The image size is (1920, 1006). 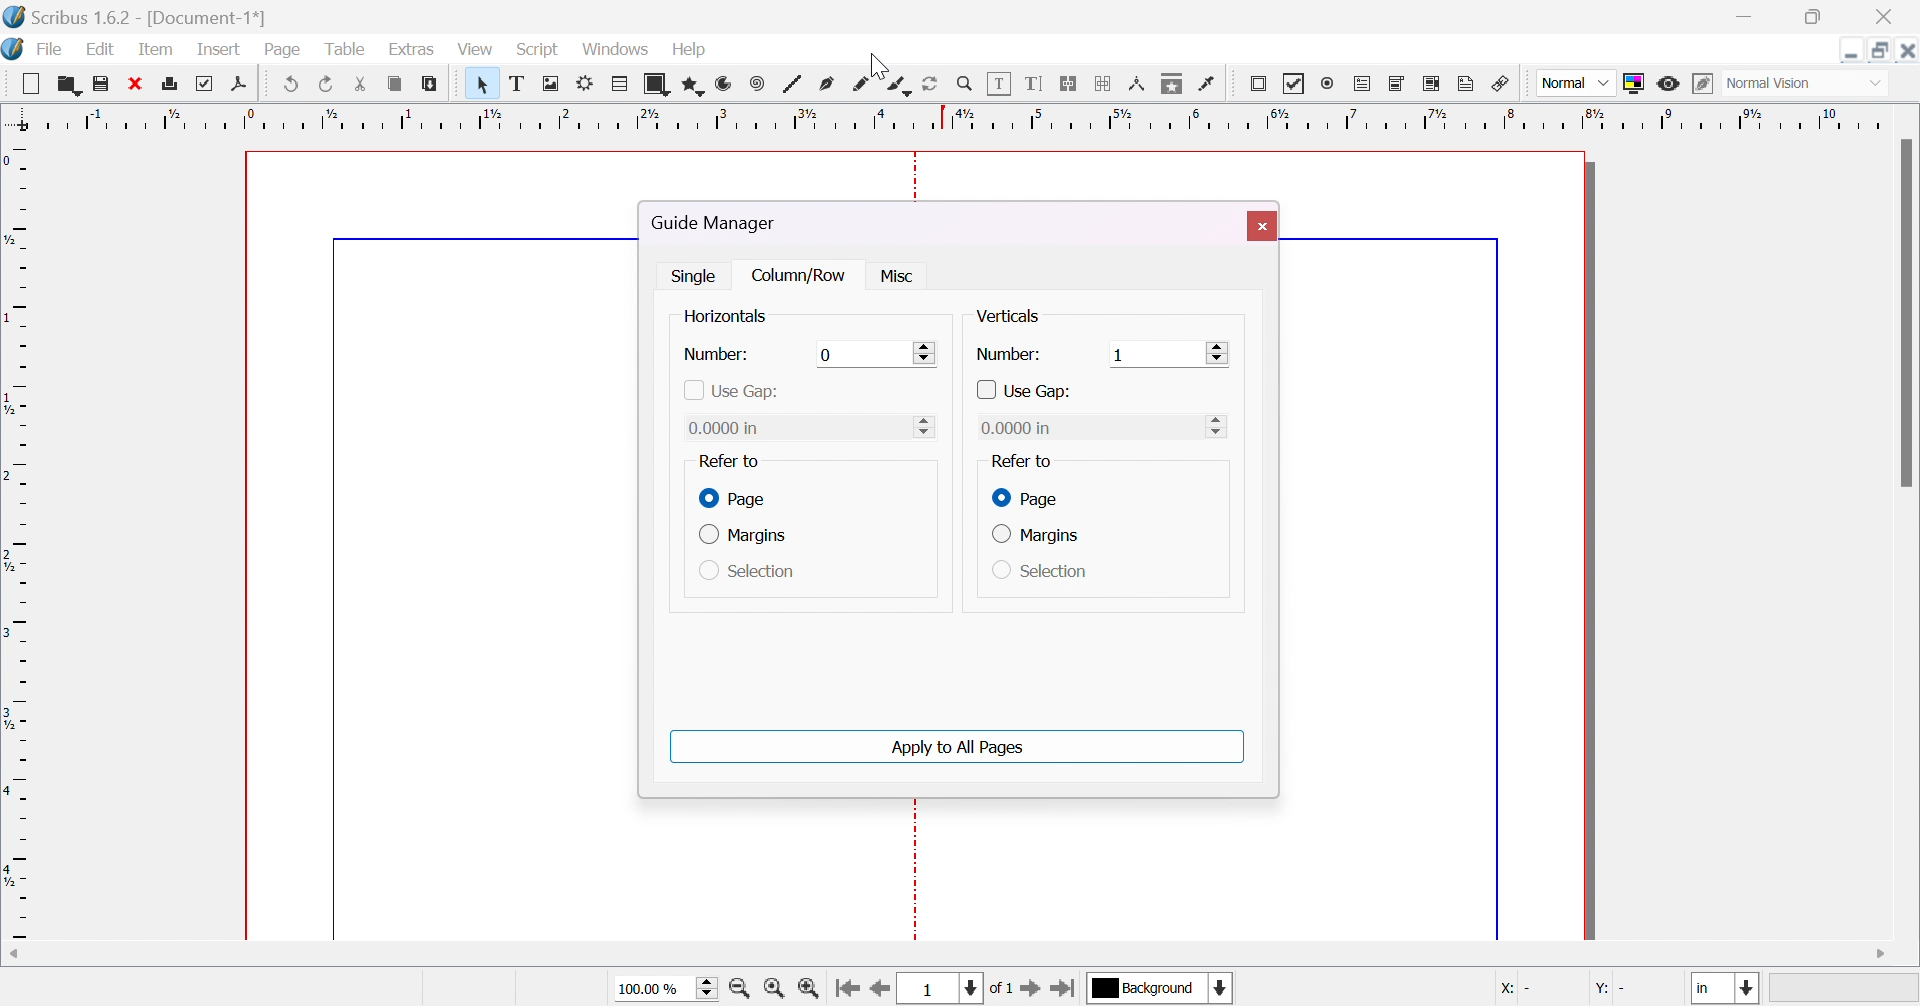 What do you see at coordinates (697, 51) in the screenshot?
I see `help` at bounding box center [697, 51].